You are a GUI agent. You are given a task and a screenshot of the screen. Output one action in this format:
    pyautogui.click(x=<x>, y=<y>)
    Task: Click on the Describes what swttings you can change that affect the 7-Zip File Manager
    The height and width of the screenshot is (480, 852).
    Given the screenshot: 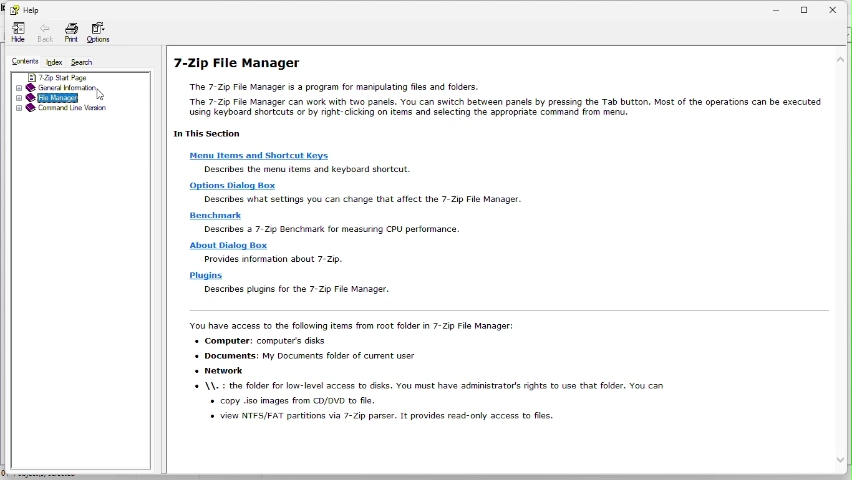 What is the action you would take?
    pyautogui.click(x=365, y=201)
    